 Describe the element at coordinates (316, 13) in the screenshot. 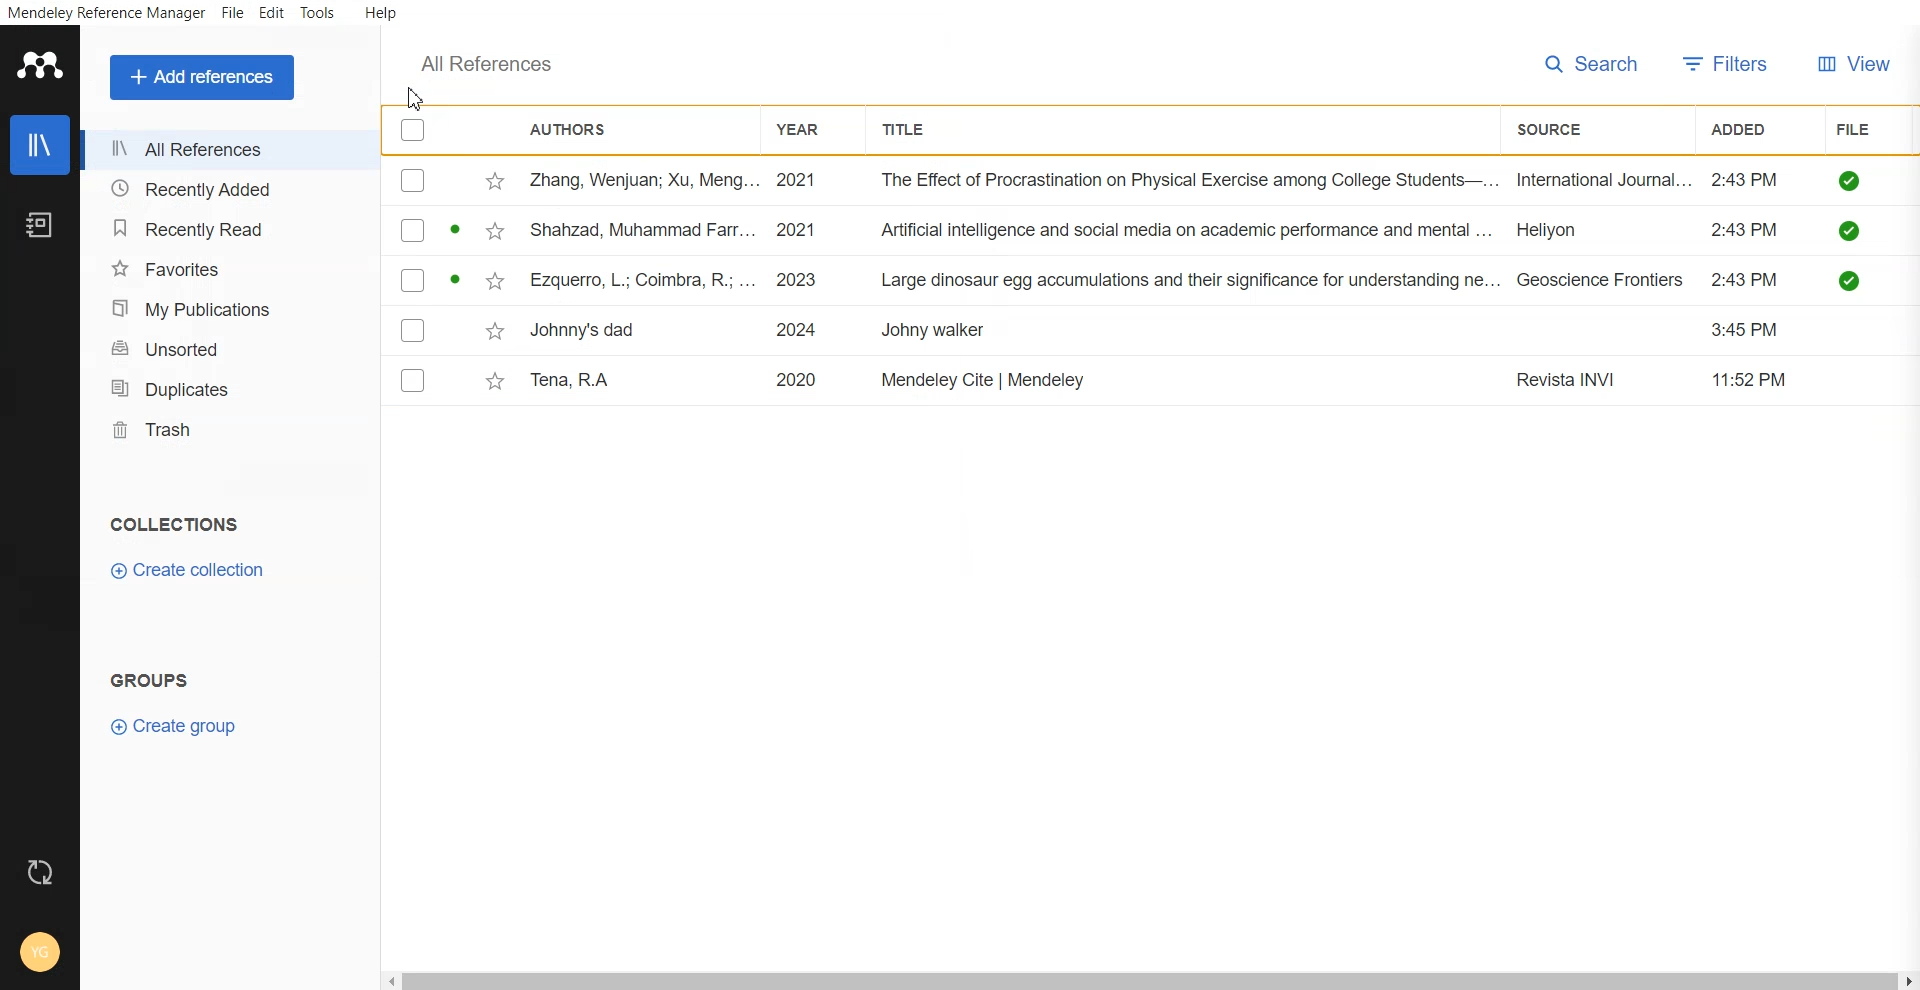

I see `Tools` at that location.